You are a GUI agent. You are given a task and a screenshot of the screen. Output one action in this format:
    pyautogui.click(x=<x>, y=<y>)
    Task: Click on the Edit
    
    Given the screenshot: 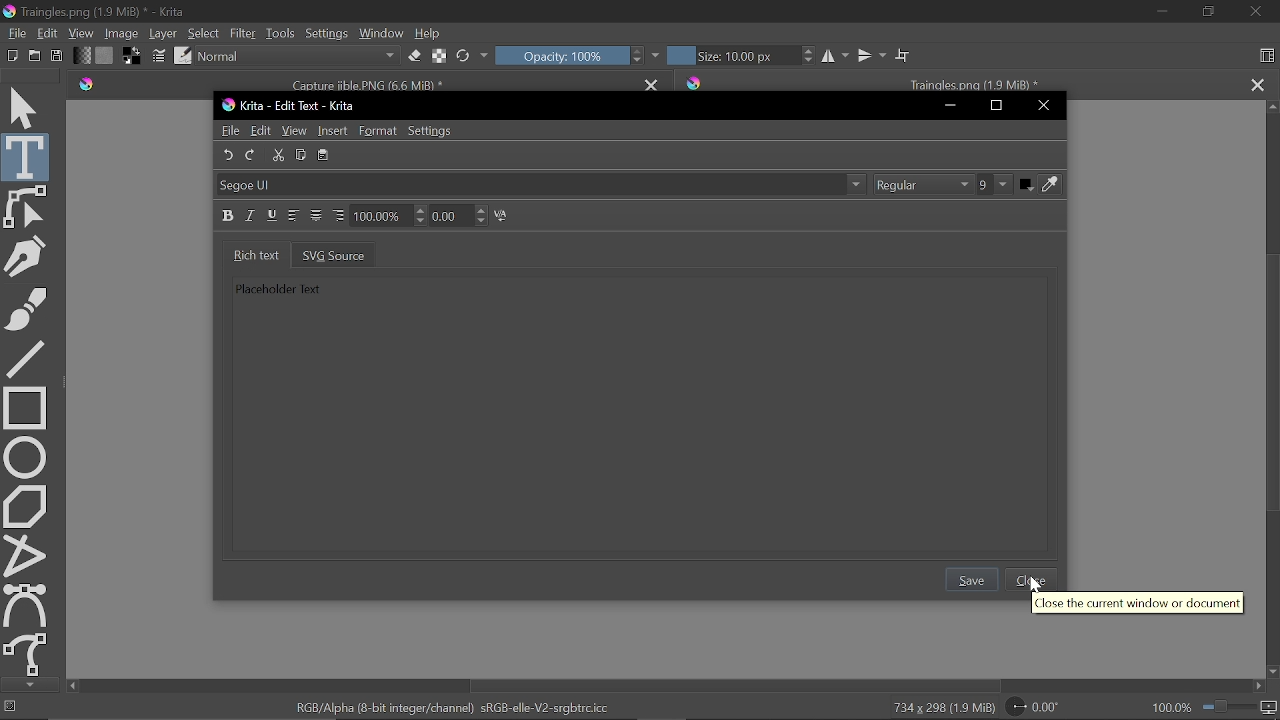 What is the action you would take?
    pyautogui.click(x=48, y=32)
    